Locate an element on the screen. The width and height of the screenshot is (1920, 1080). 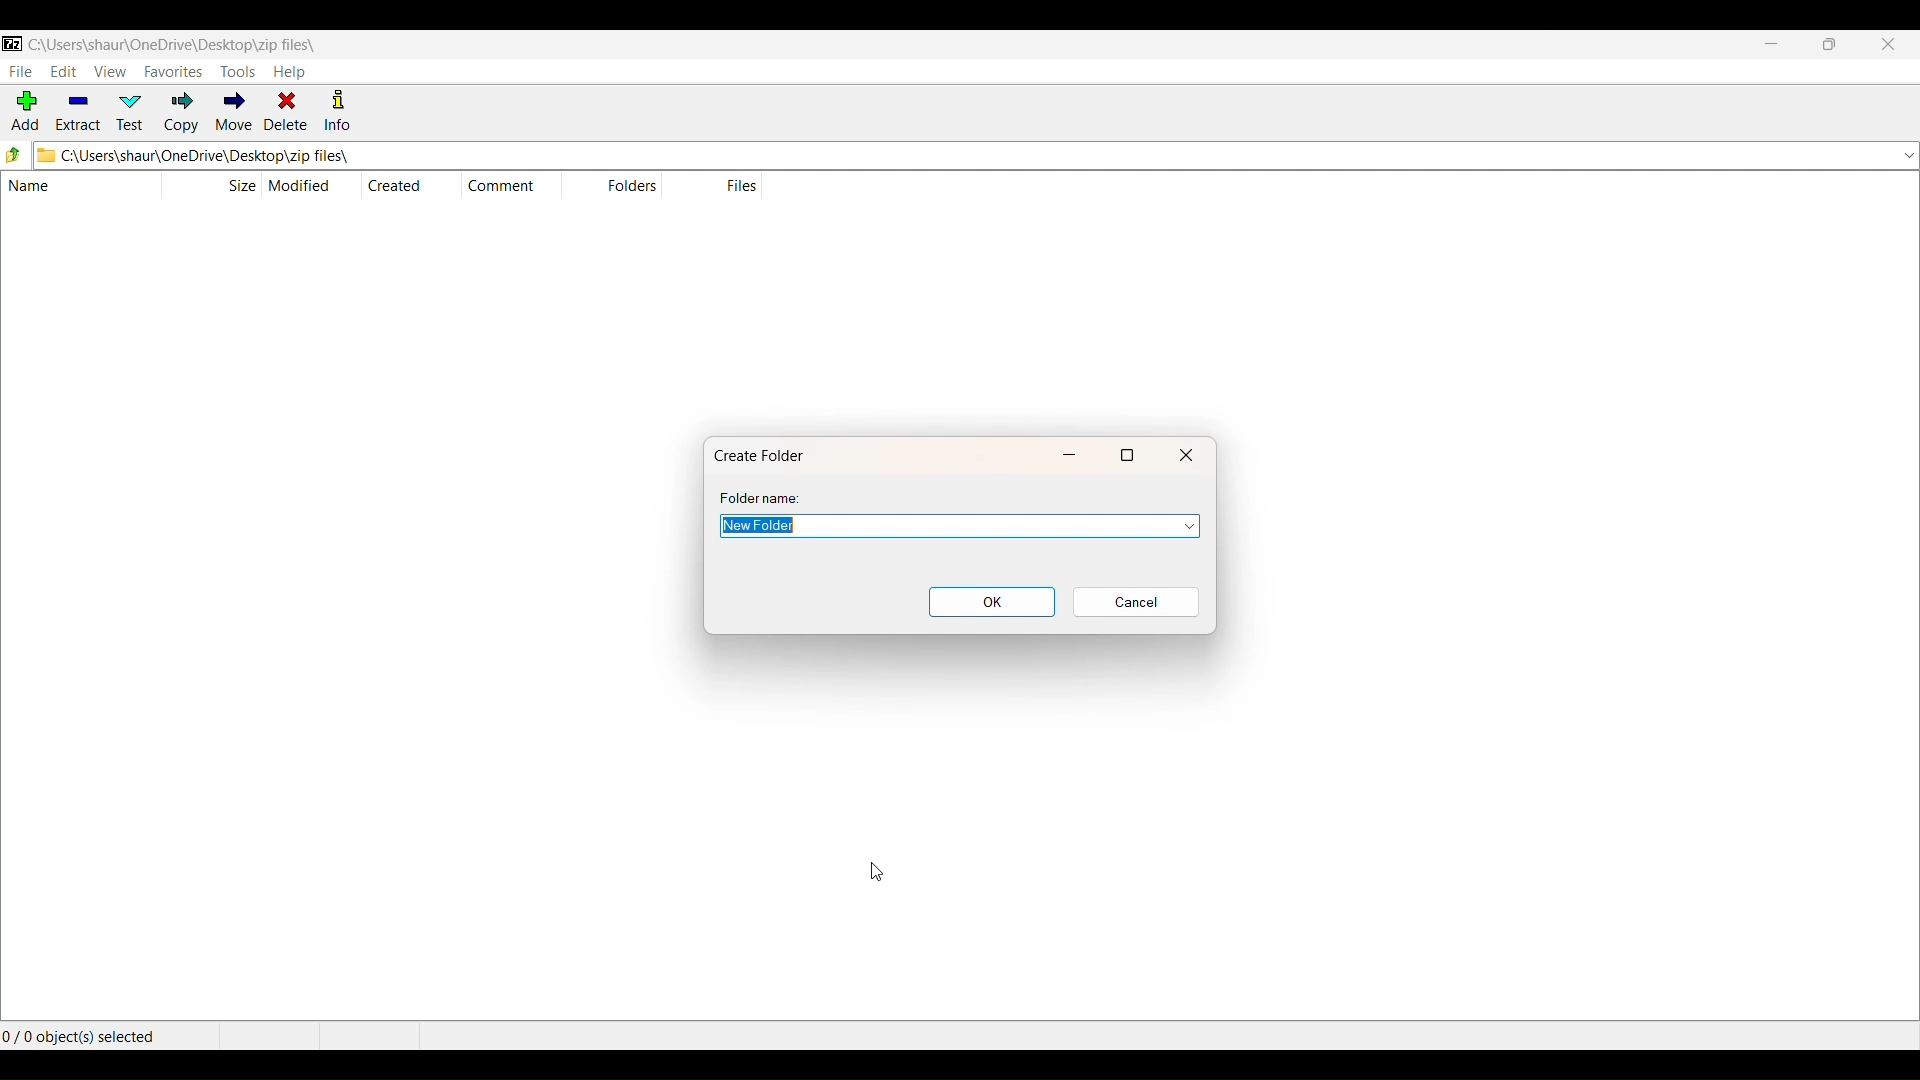
MODIFIED is located at coordinates (304, 185).